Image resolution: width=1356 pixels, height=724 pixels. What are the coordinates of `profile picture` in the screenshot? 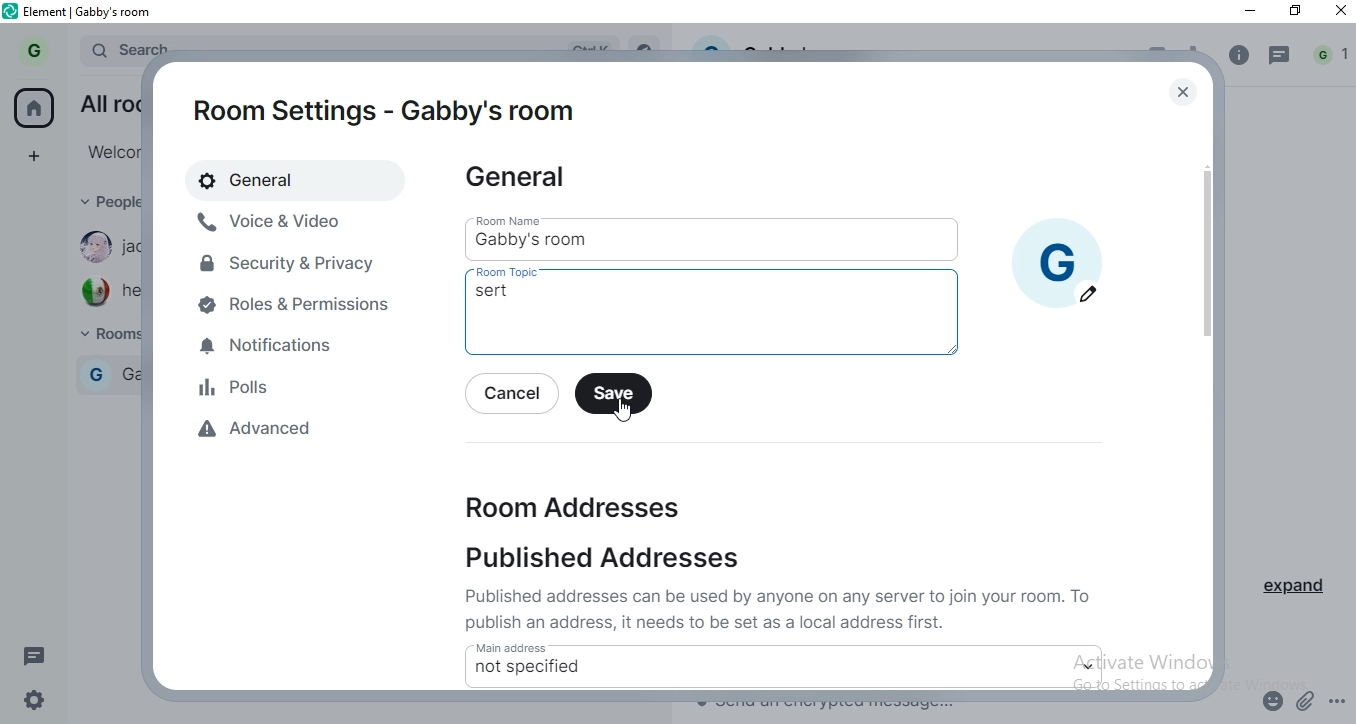 It's located at (1057, 248).